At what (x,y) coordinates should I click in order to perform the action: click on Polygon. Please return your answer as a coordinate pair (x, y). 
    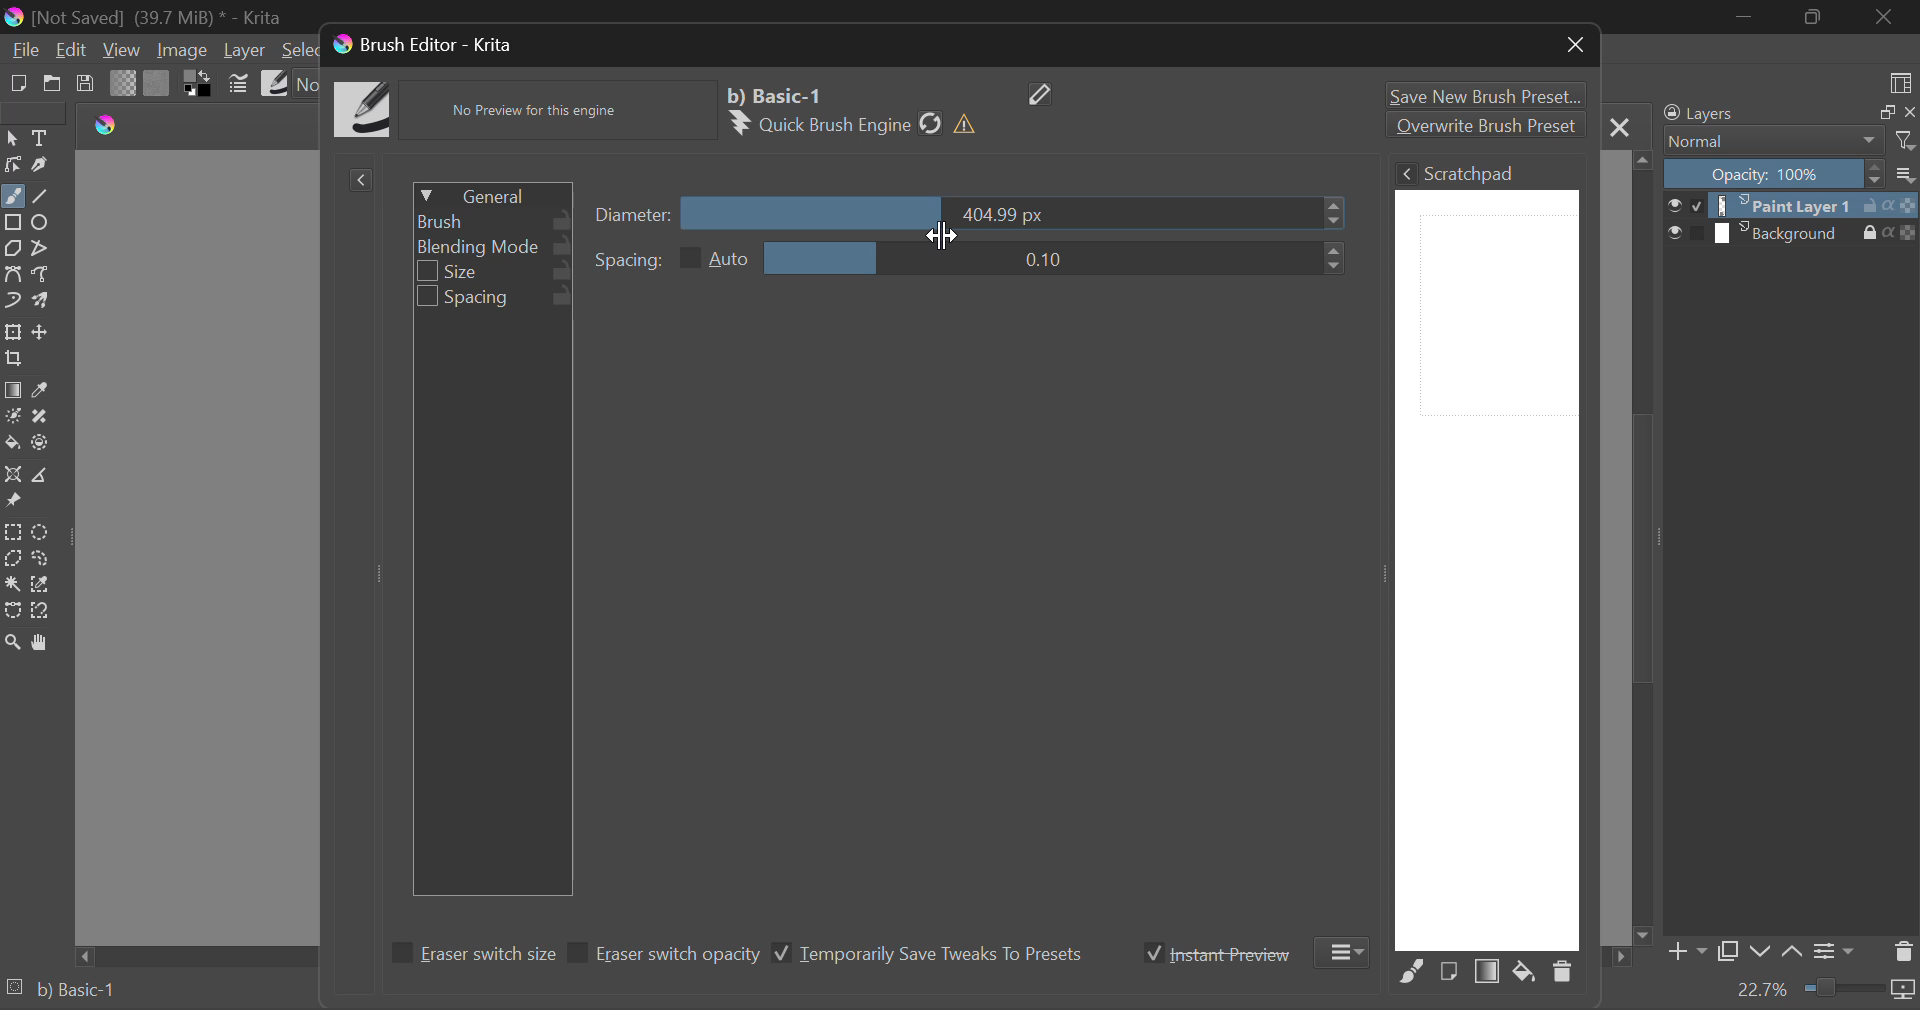
    Looking at the image, I should click on (14, 249).